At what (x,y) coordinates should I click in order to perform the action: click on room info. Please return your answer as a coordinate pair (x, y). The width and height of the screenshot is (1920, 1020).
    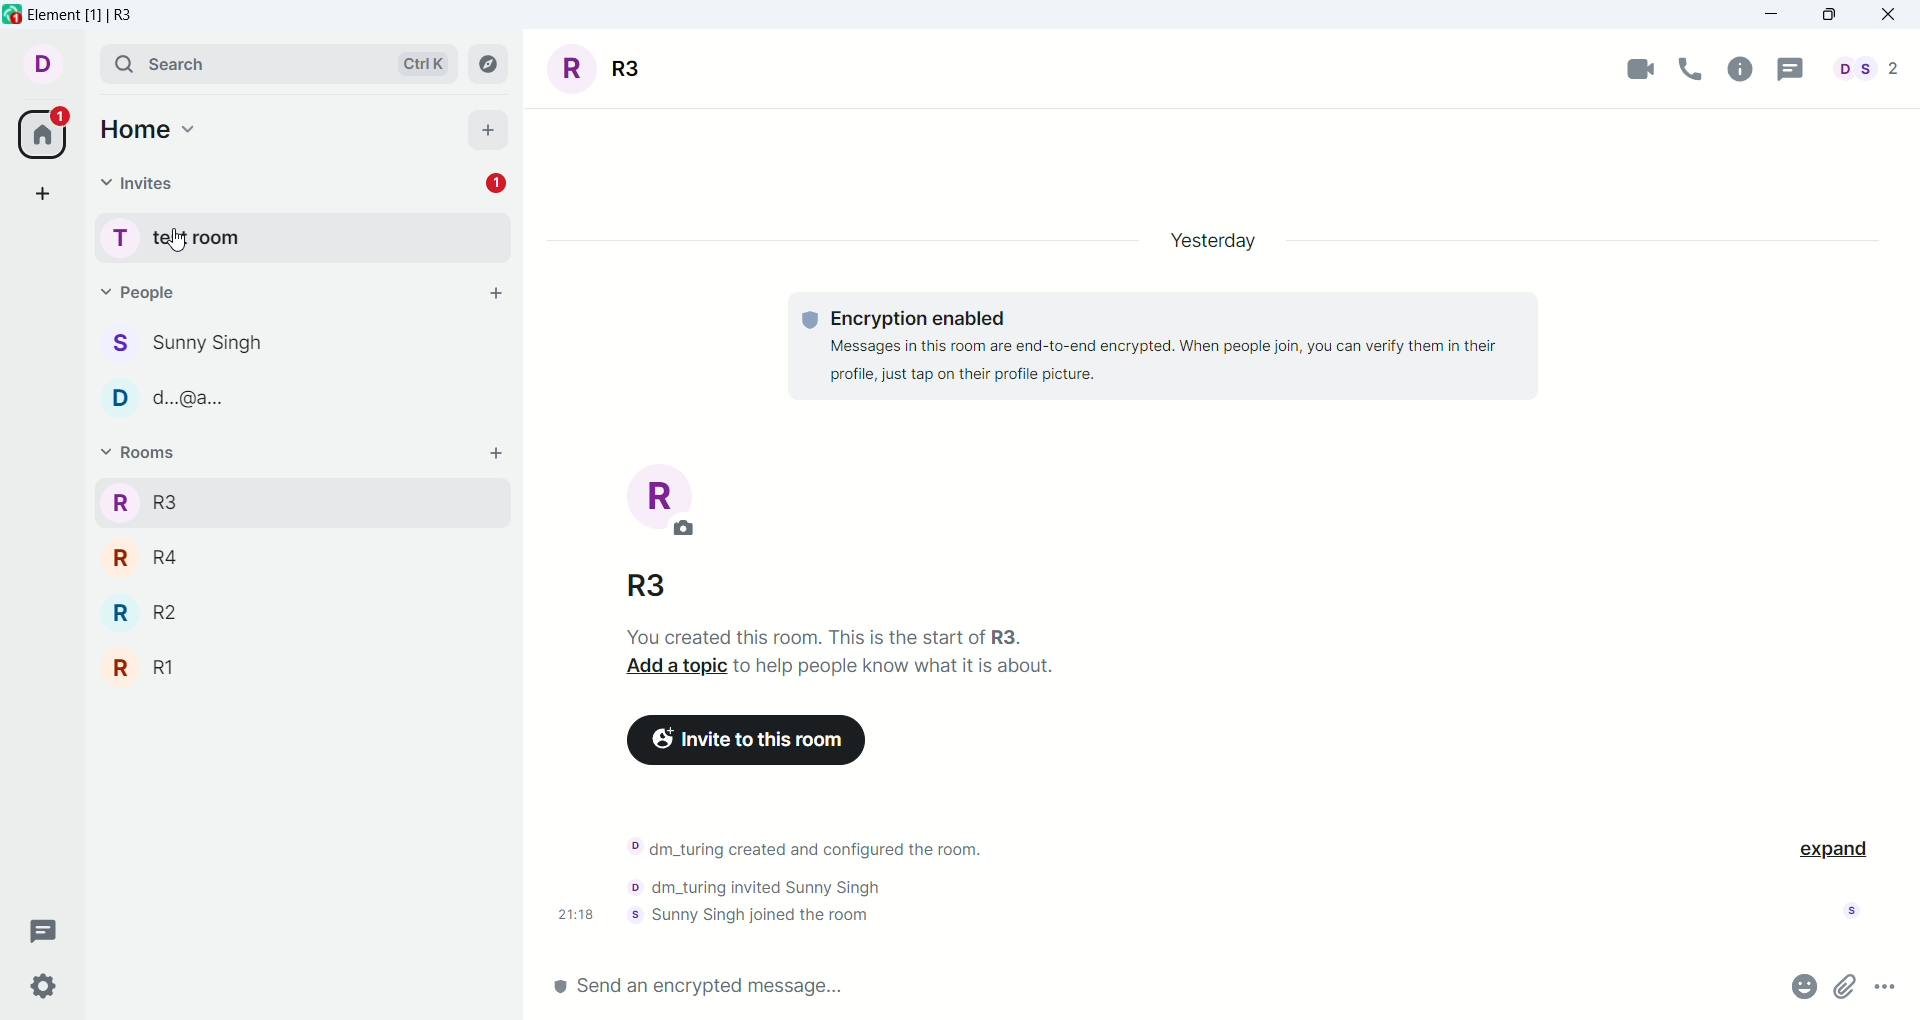
    Looking at the image, I should click on (1747, 72).